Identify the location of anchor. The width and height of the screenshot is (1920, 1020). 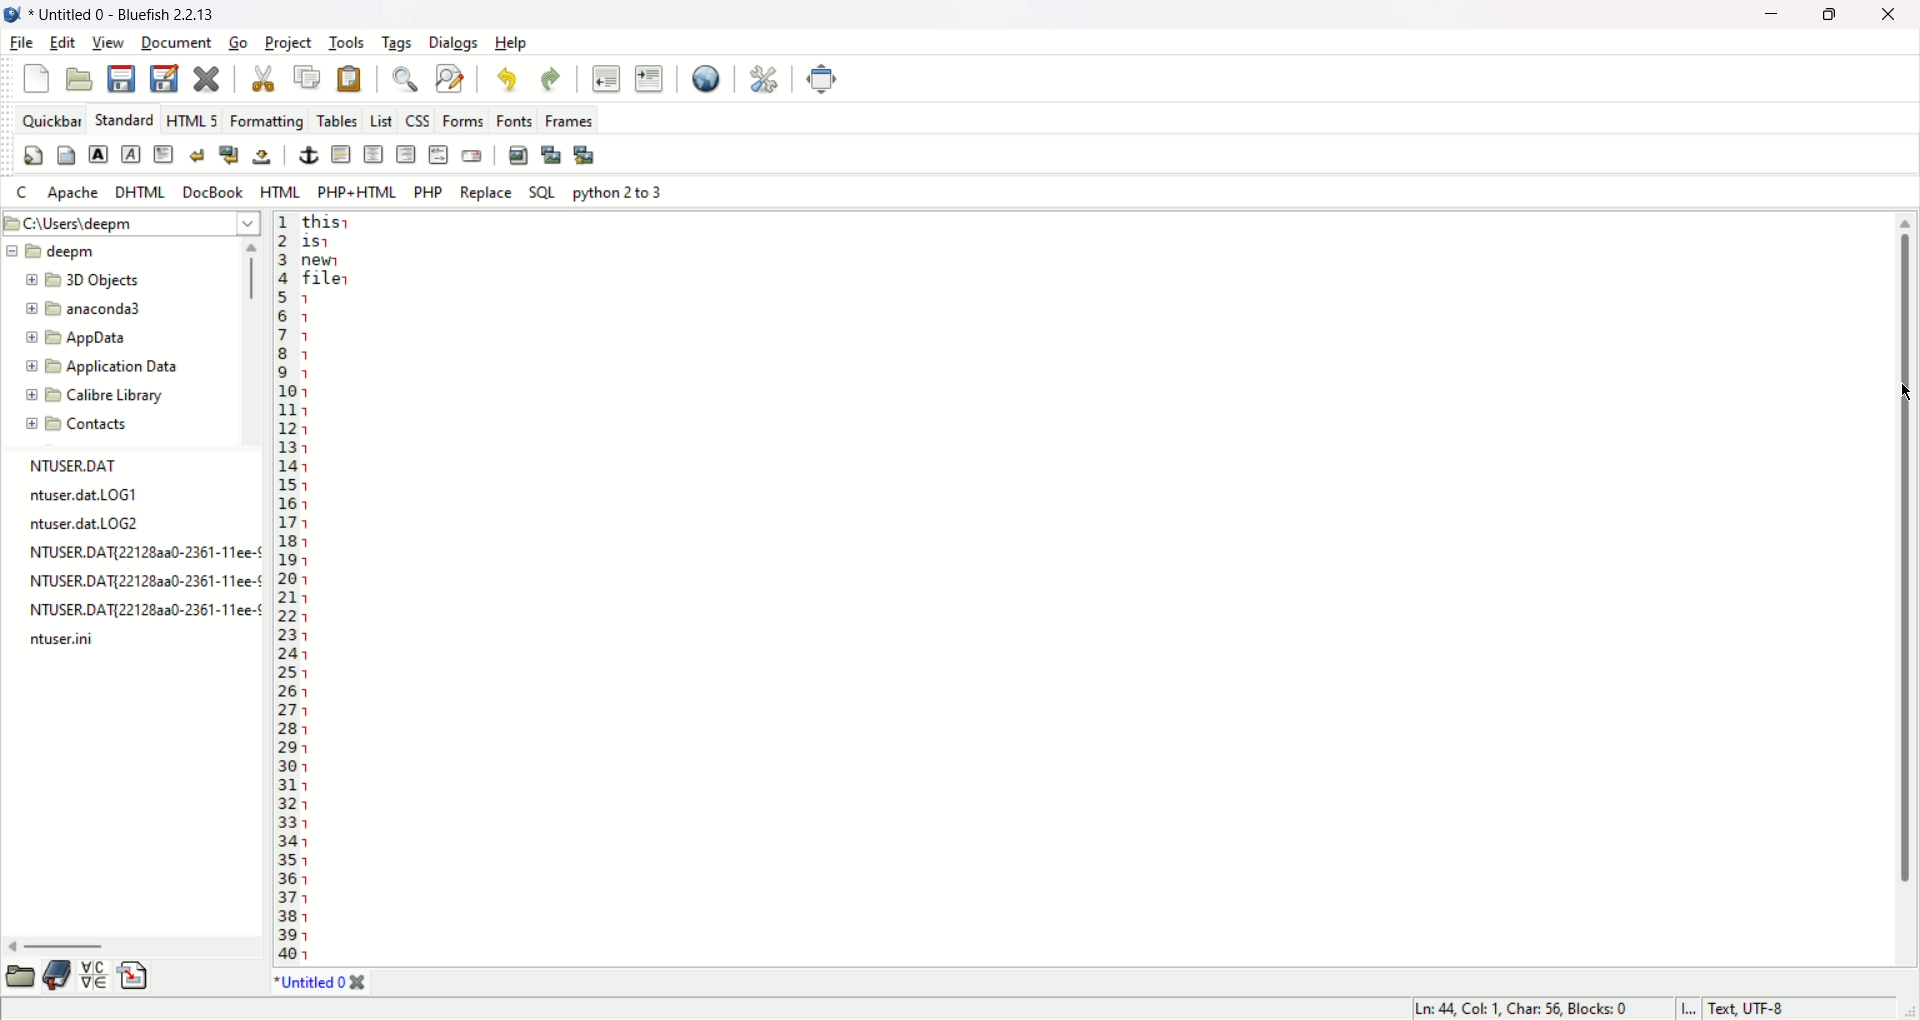
(308, 155).